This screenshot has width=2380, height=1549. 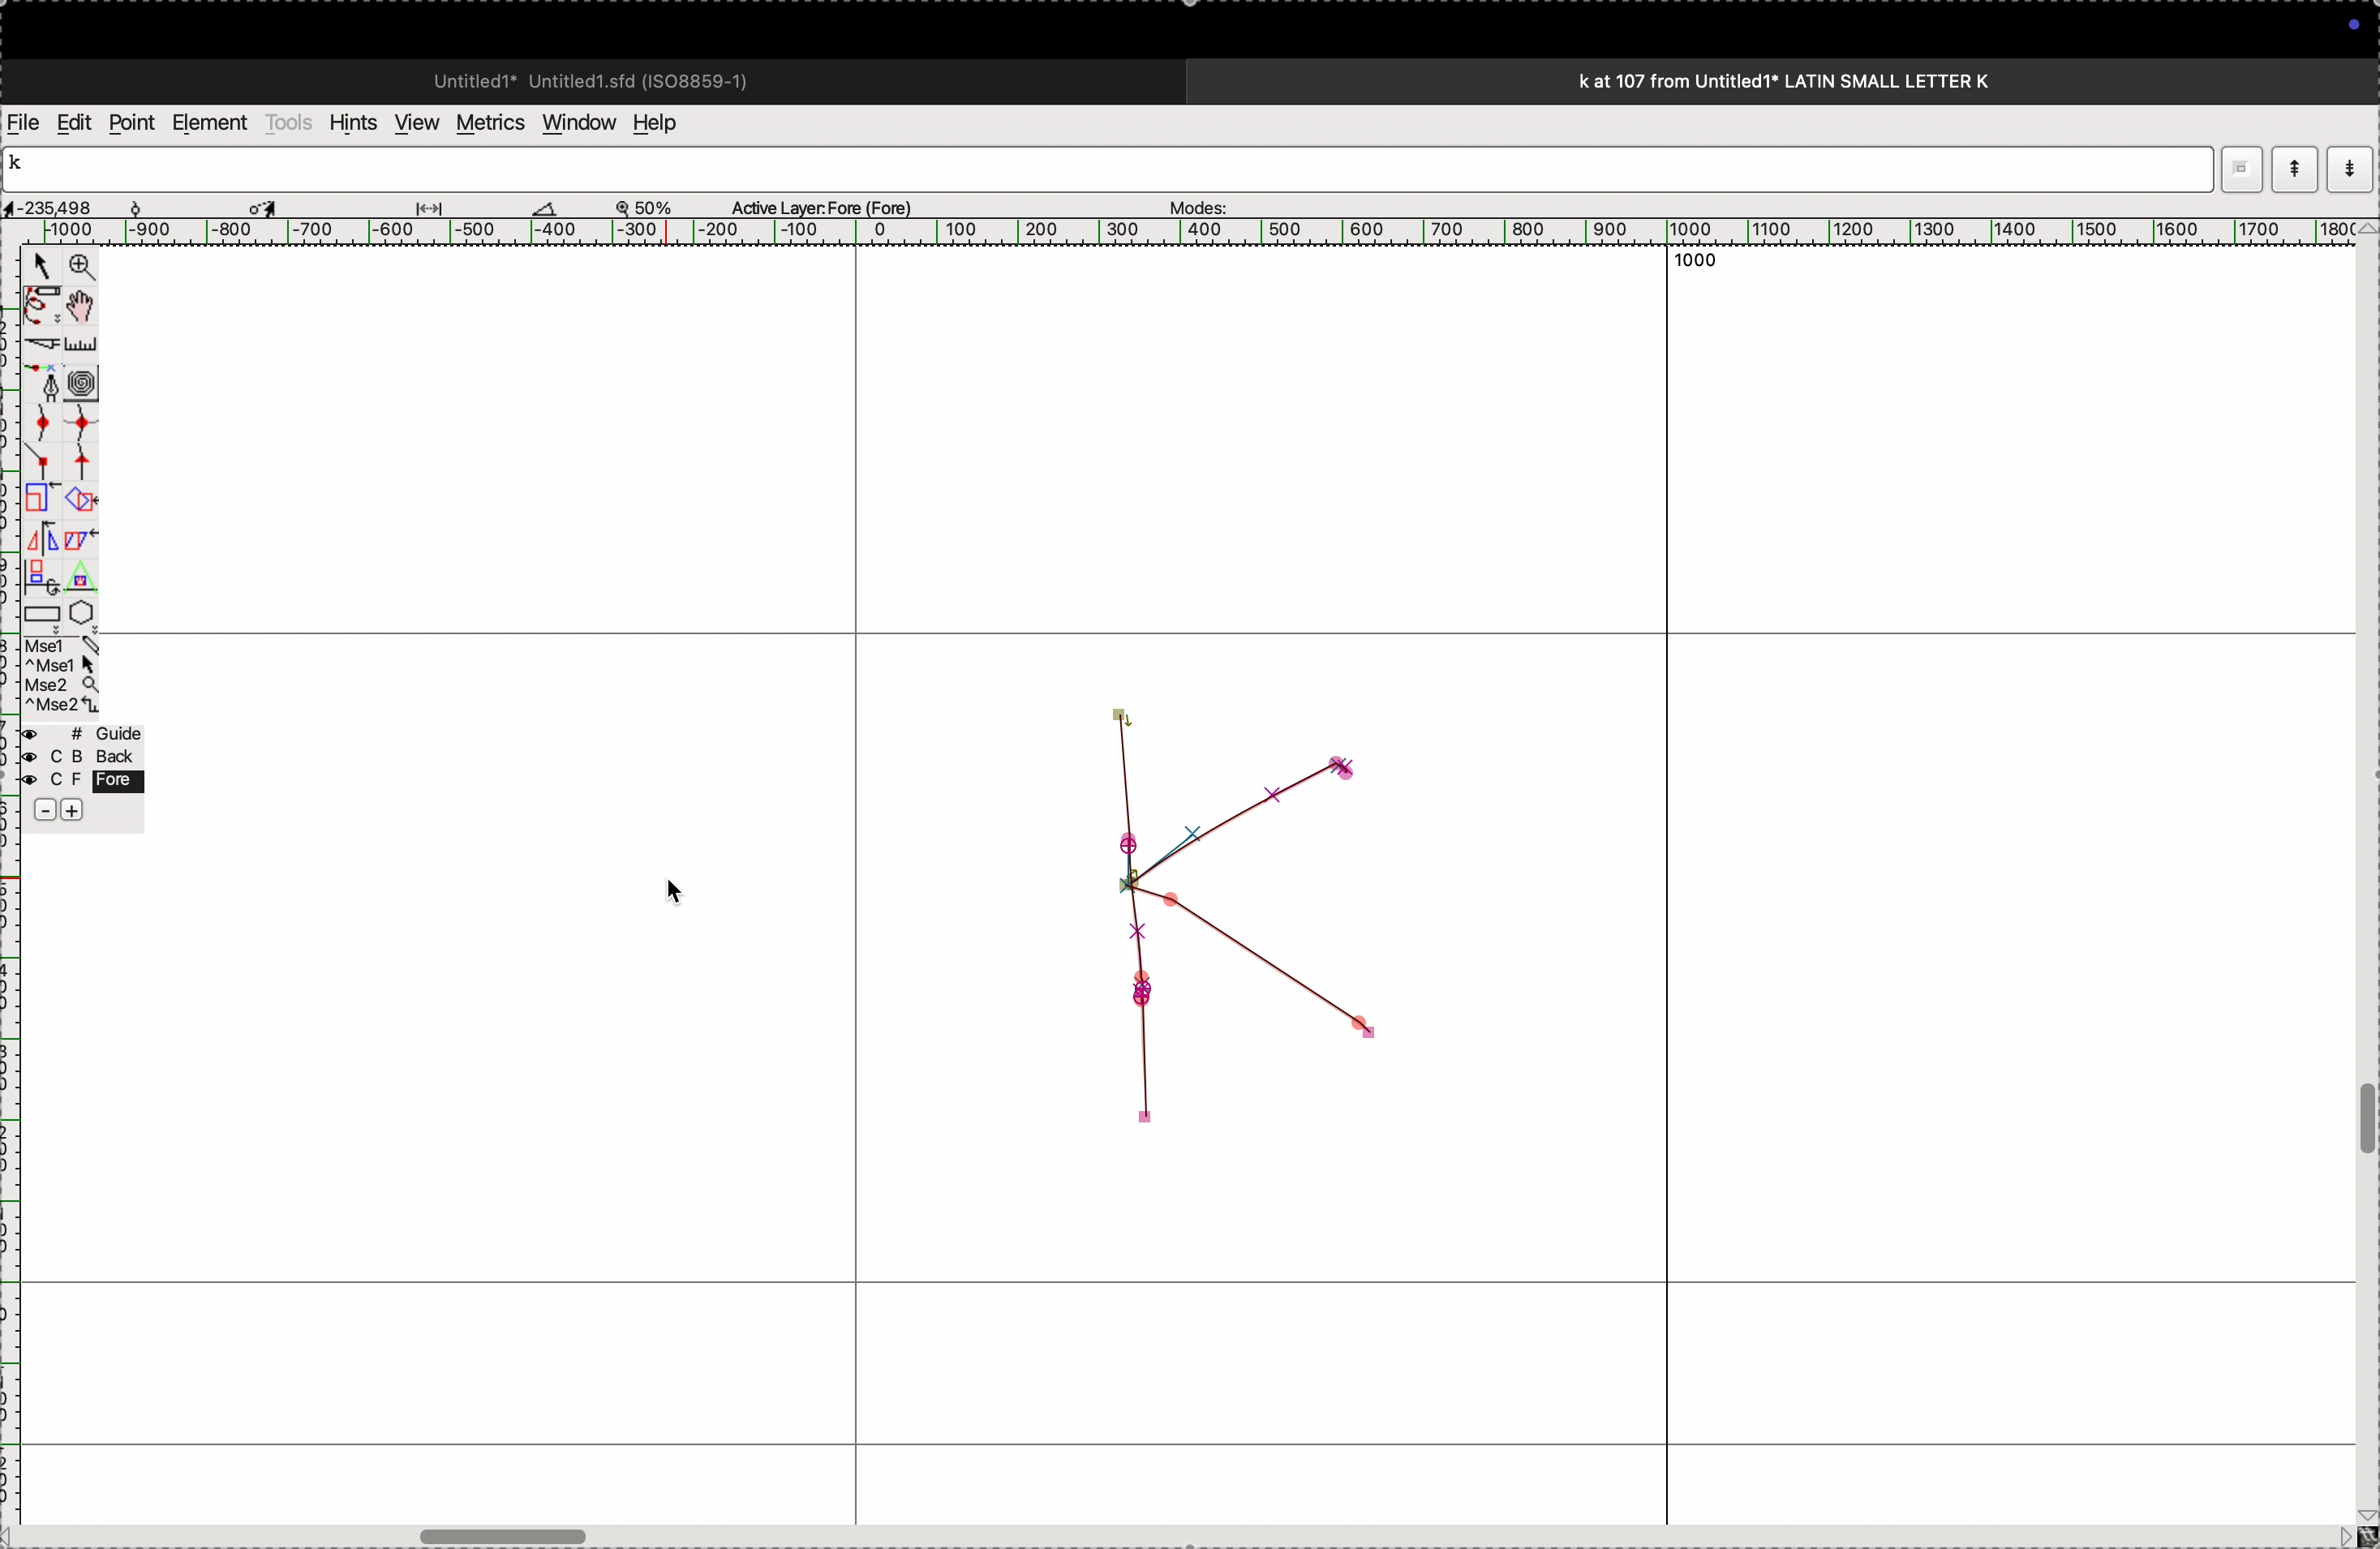 What do you see at coordinates (673, 887) in the screenshot?
I see `cursor` at bounding box center [673, 887].